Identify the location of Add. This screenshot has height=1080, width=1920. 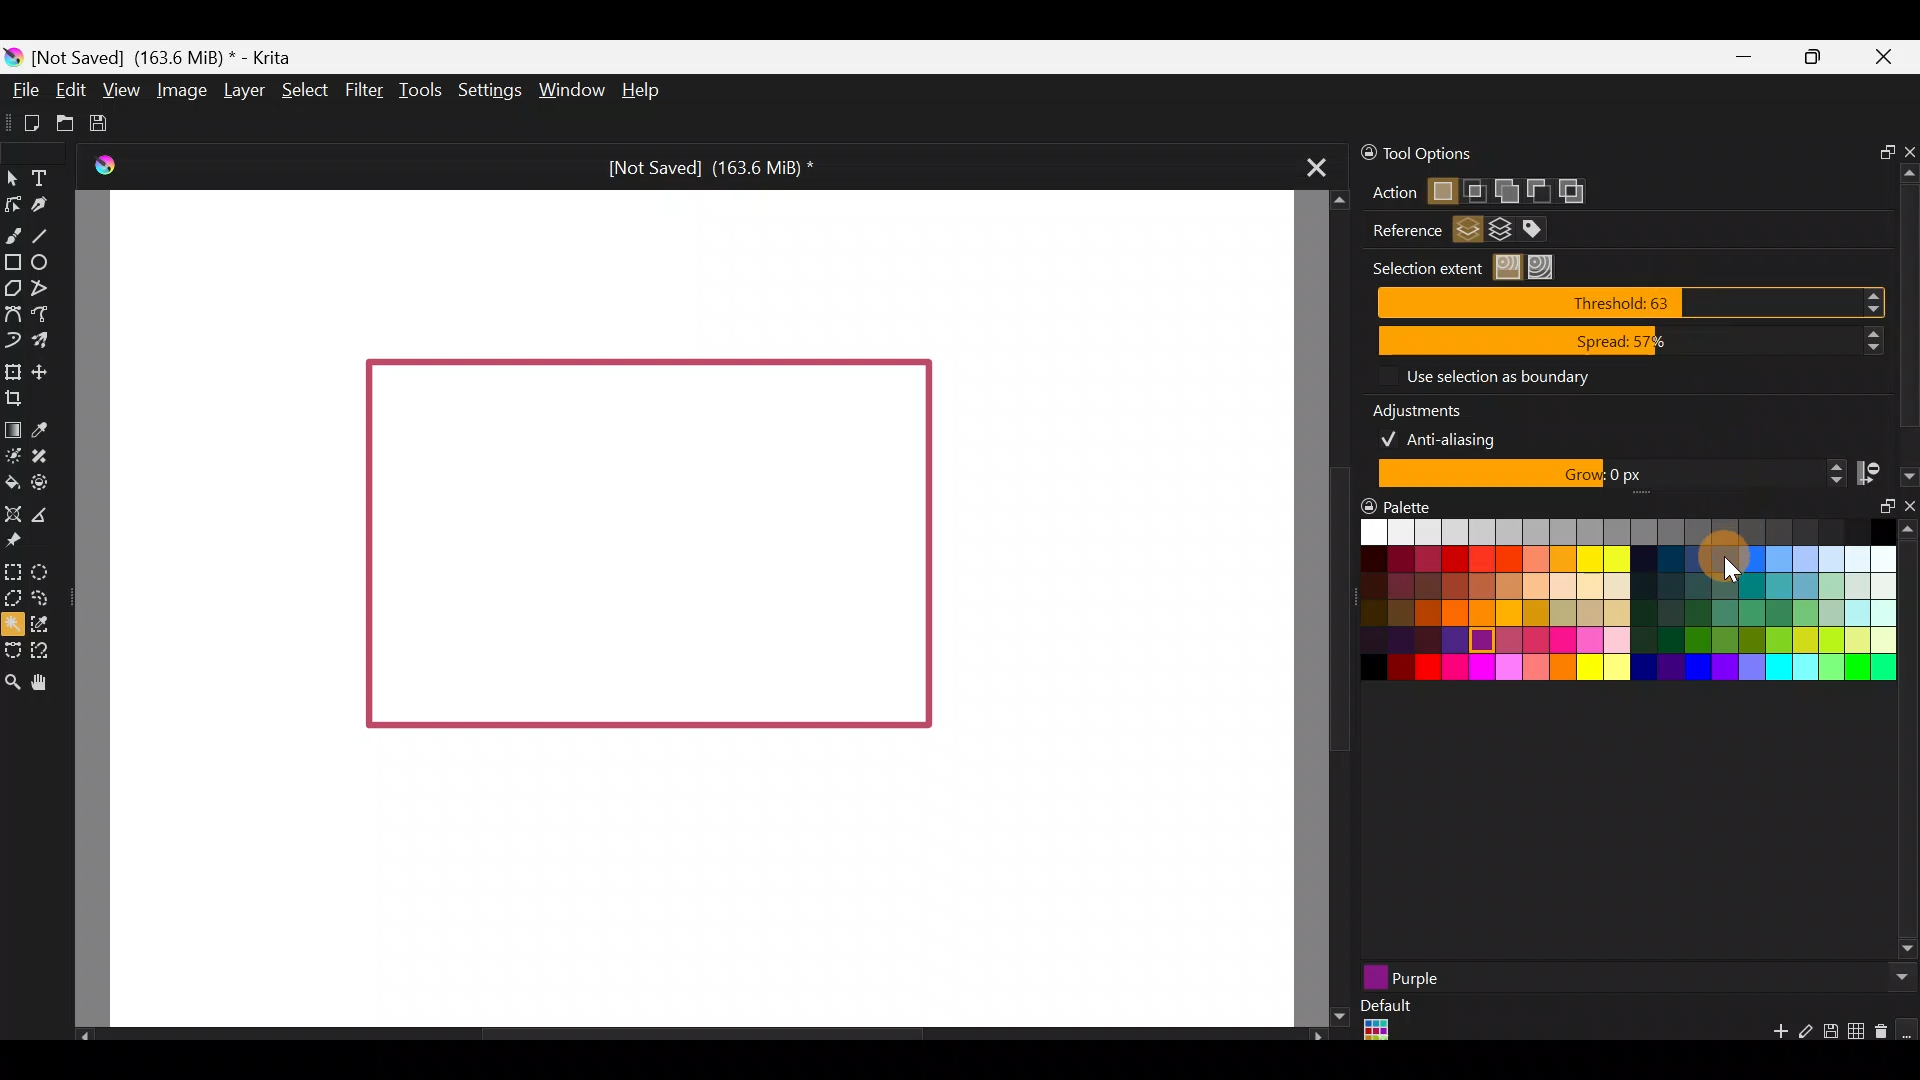
(1505, 187).